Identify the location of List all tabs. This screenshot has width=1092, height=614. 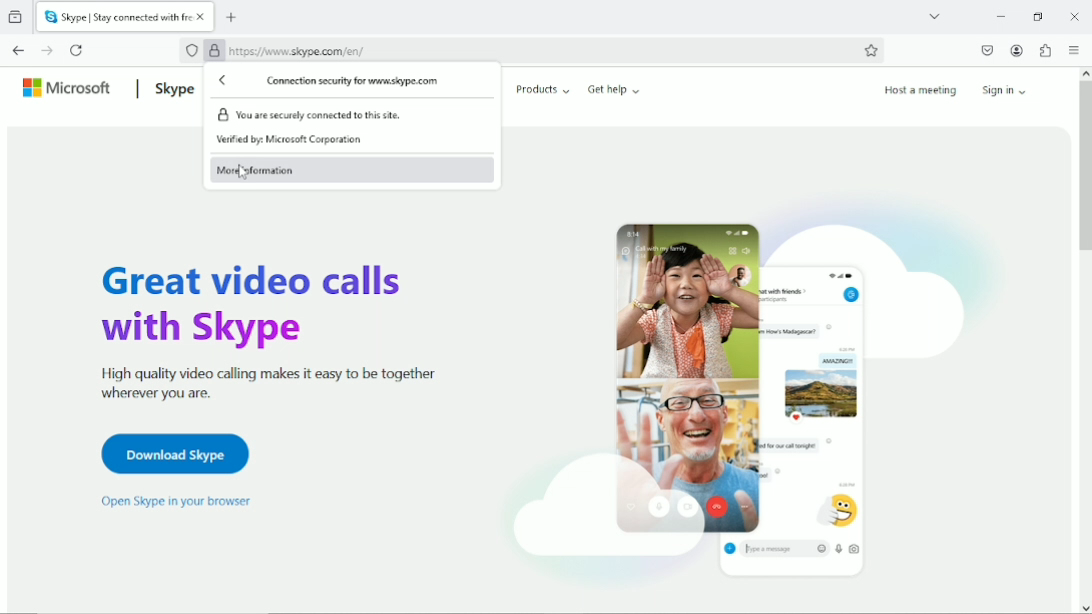
(934, 15).